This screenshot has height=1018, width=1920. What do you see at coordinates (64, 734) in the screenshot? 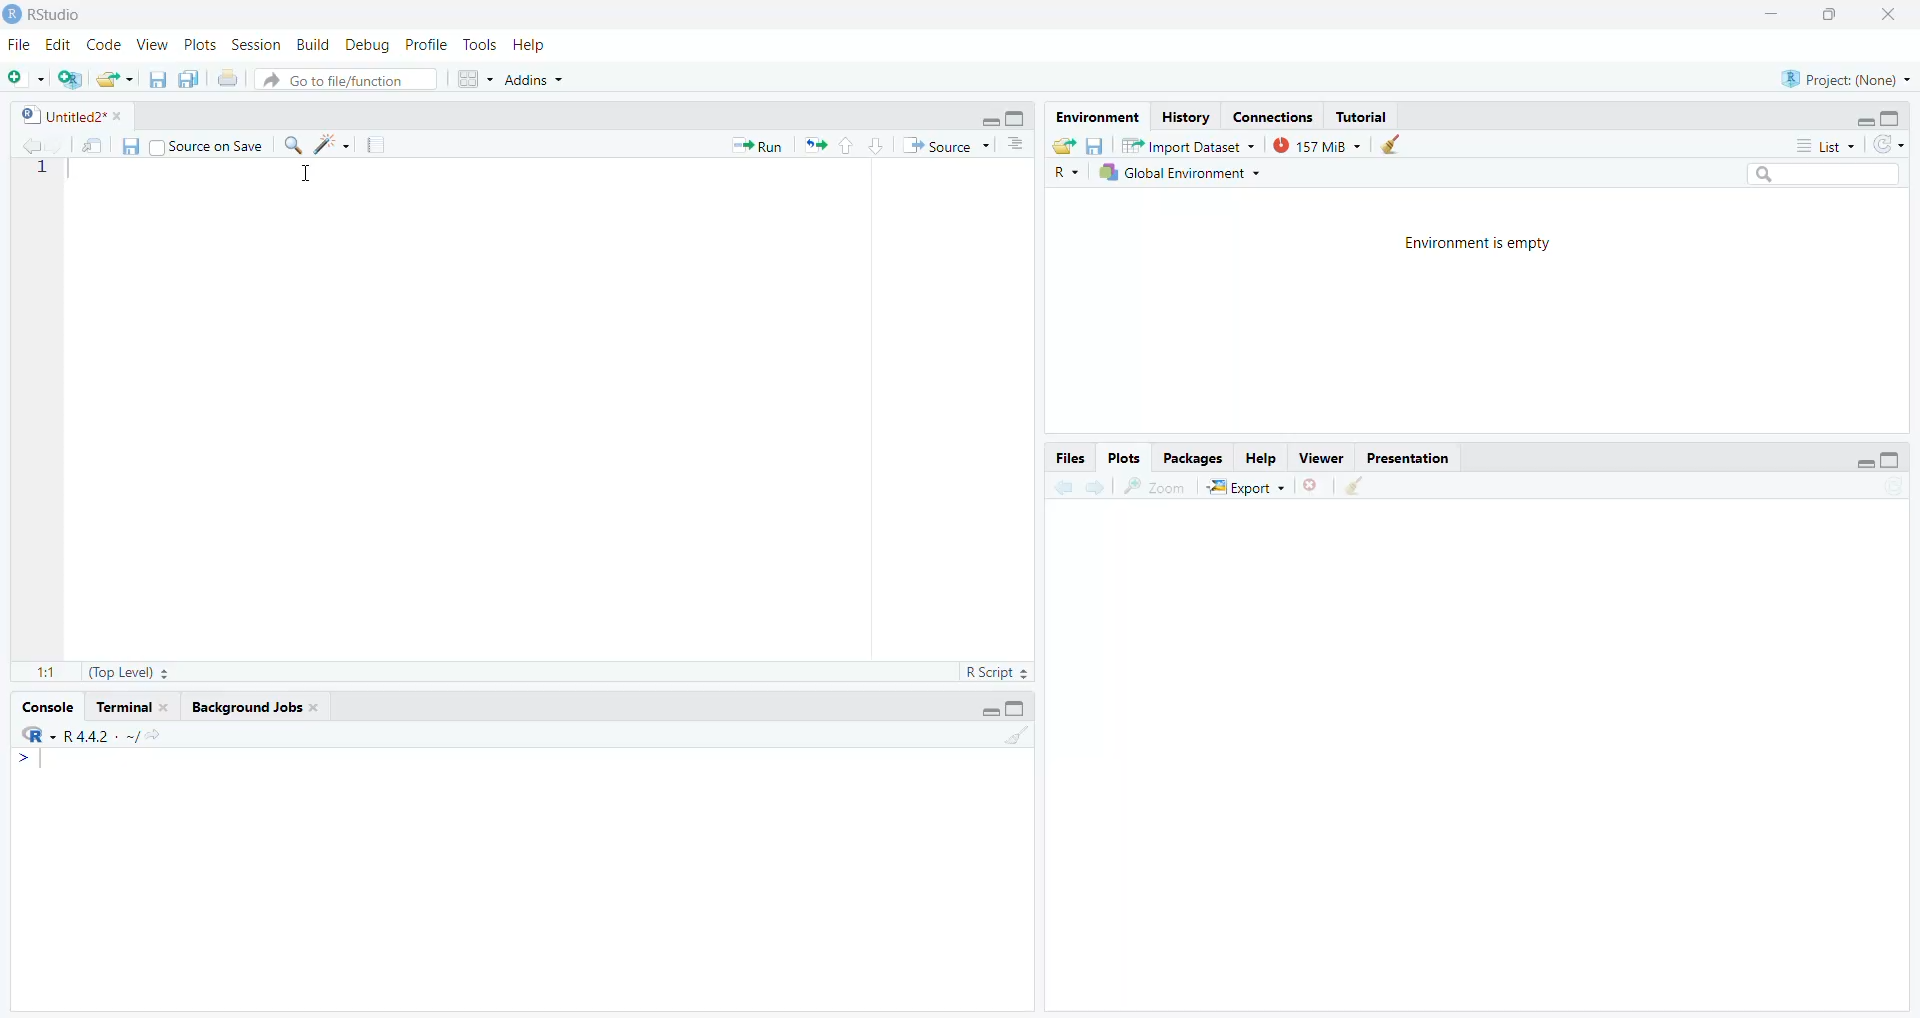
I see `R 4.4.2` at bounding box center [64, 734].